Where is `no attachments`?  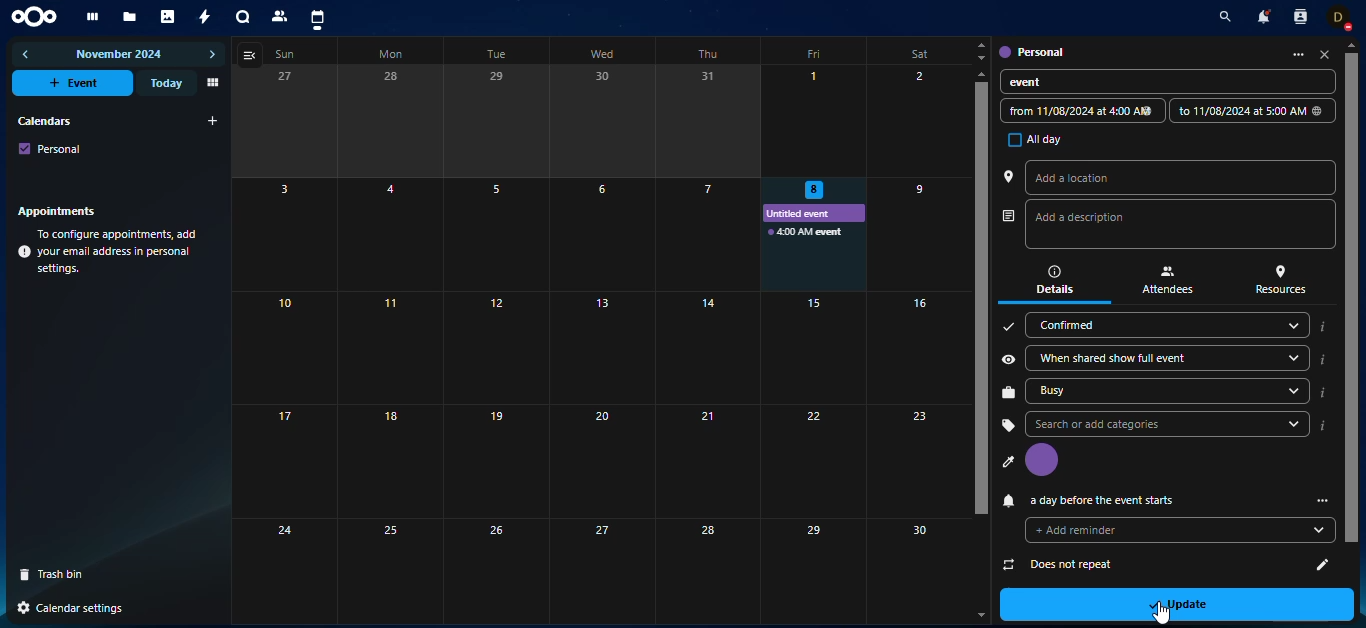 no attachments is located at coordinates (1091, 562).